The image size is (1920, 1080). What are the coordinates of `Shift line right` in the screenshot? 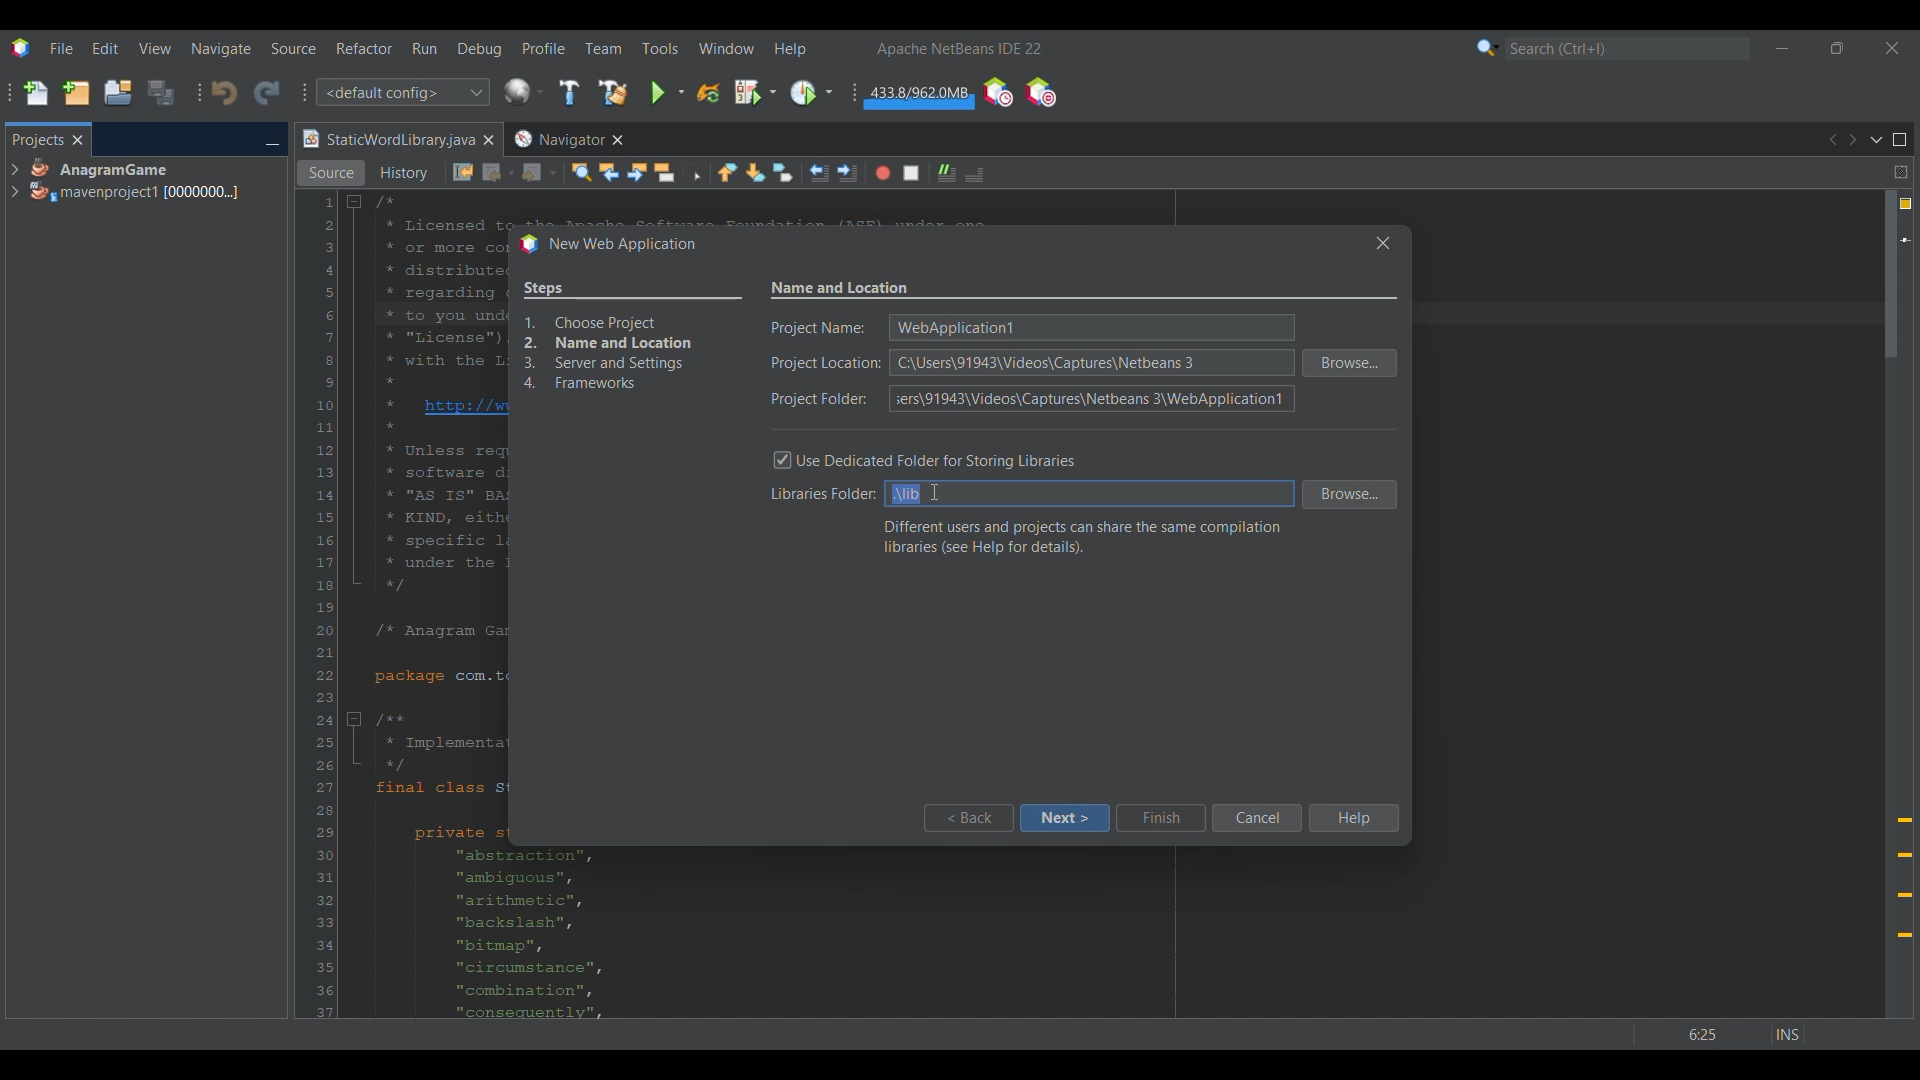 It's located at (847, 173).